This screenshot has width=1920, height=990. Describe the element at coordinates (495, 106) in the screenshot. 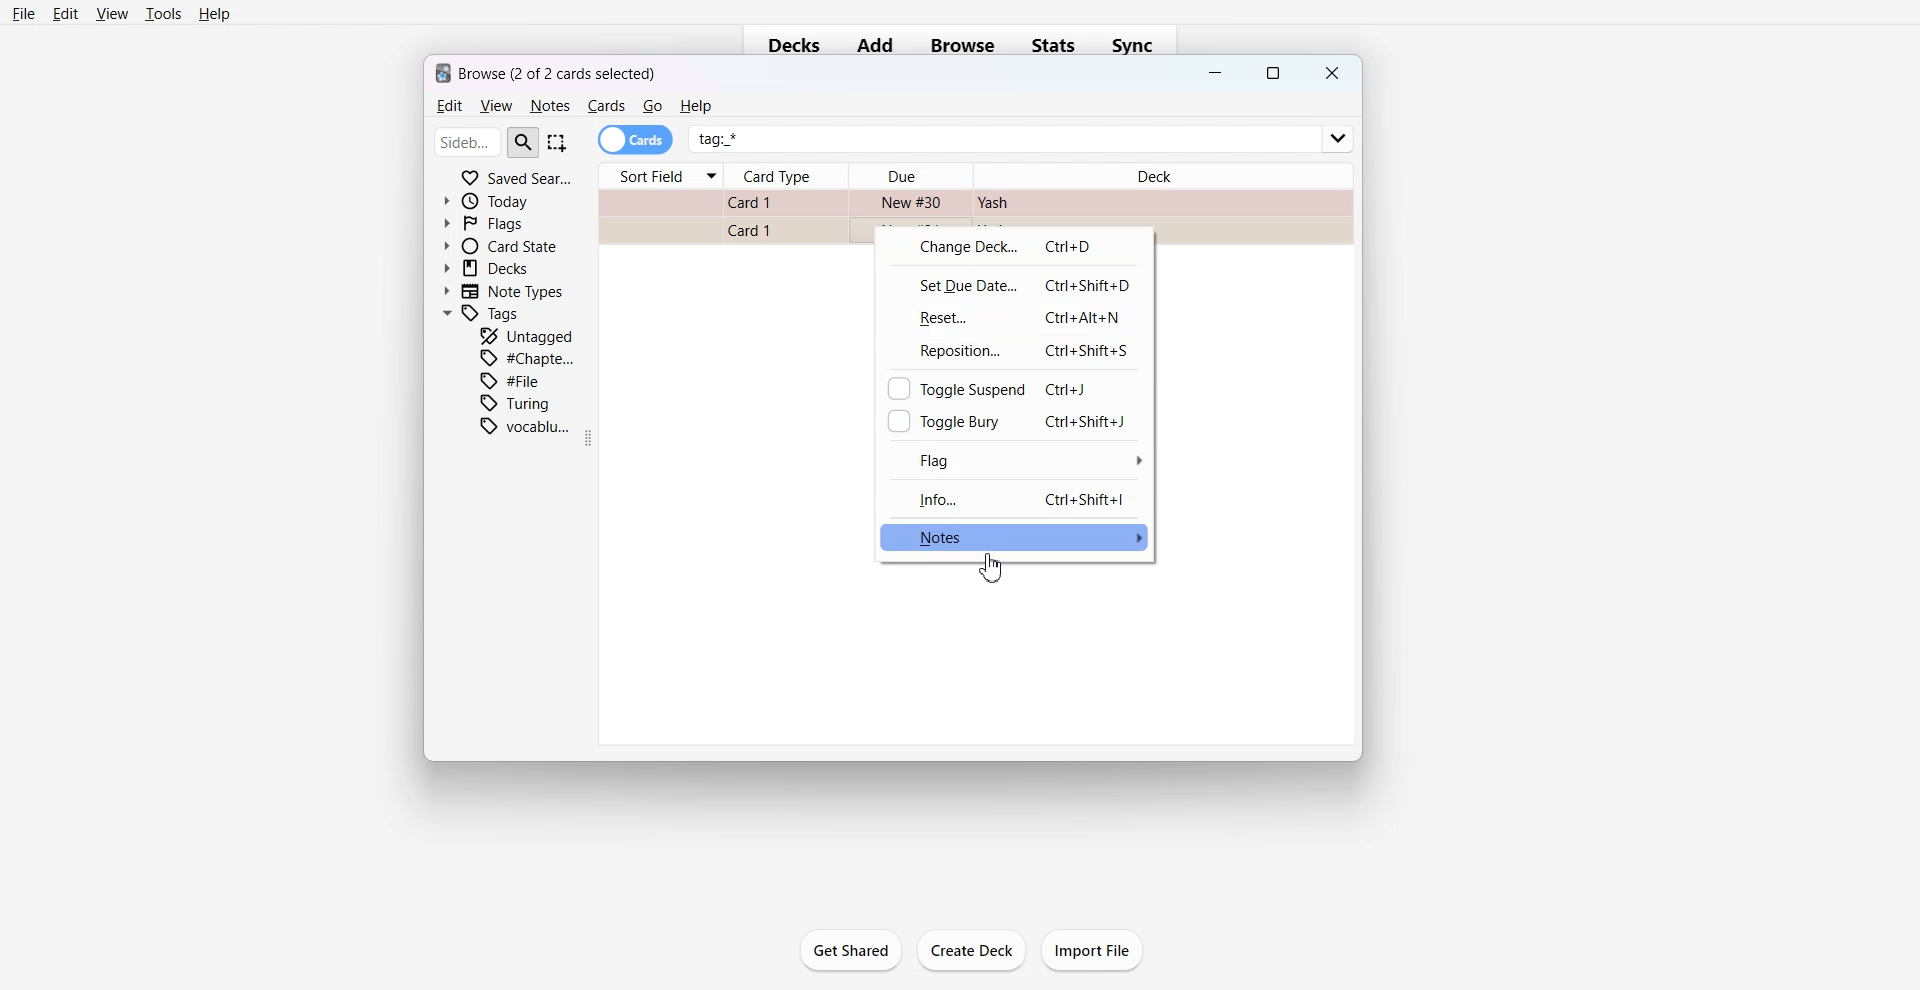

I see `View` at that location.